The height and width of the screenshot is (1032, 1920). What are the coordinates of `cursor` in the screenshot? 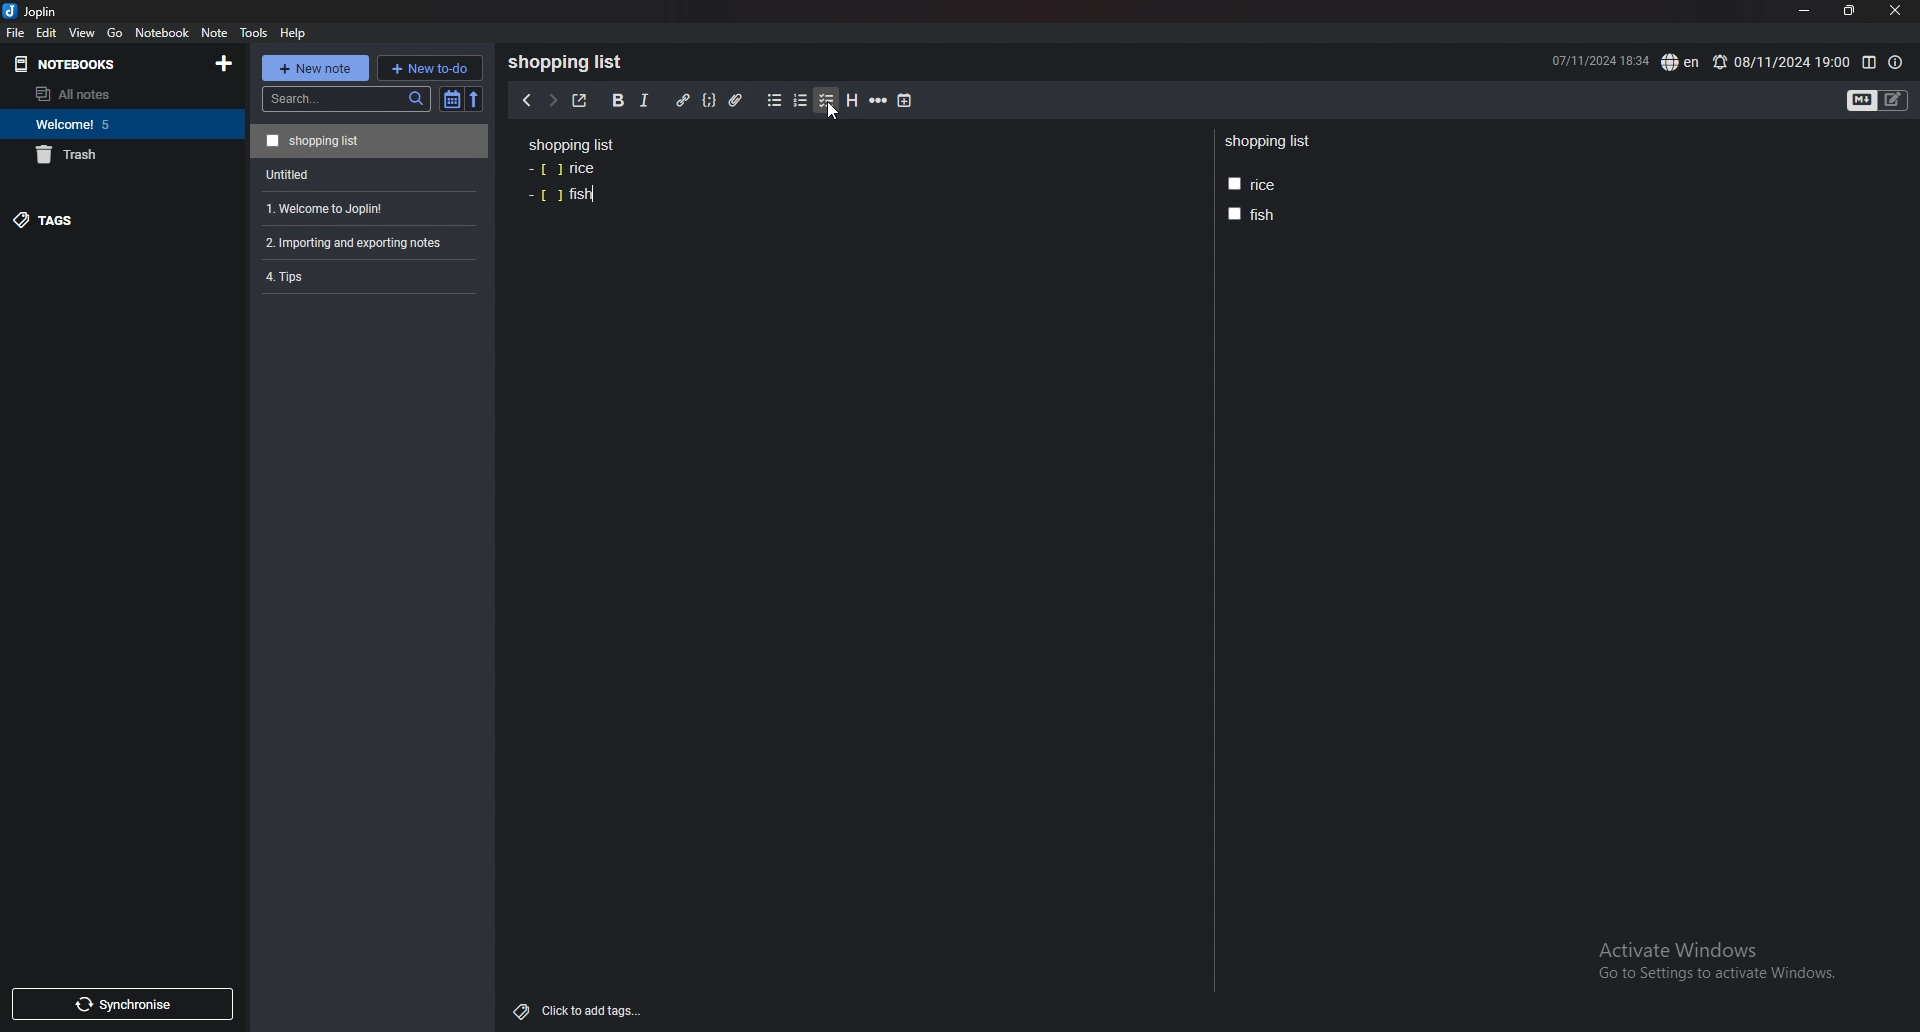 It's located at (832, 112).